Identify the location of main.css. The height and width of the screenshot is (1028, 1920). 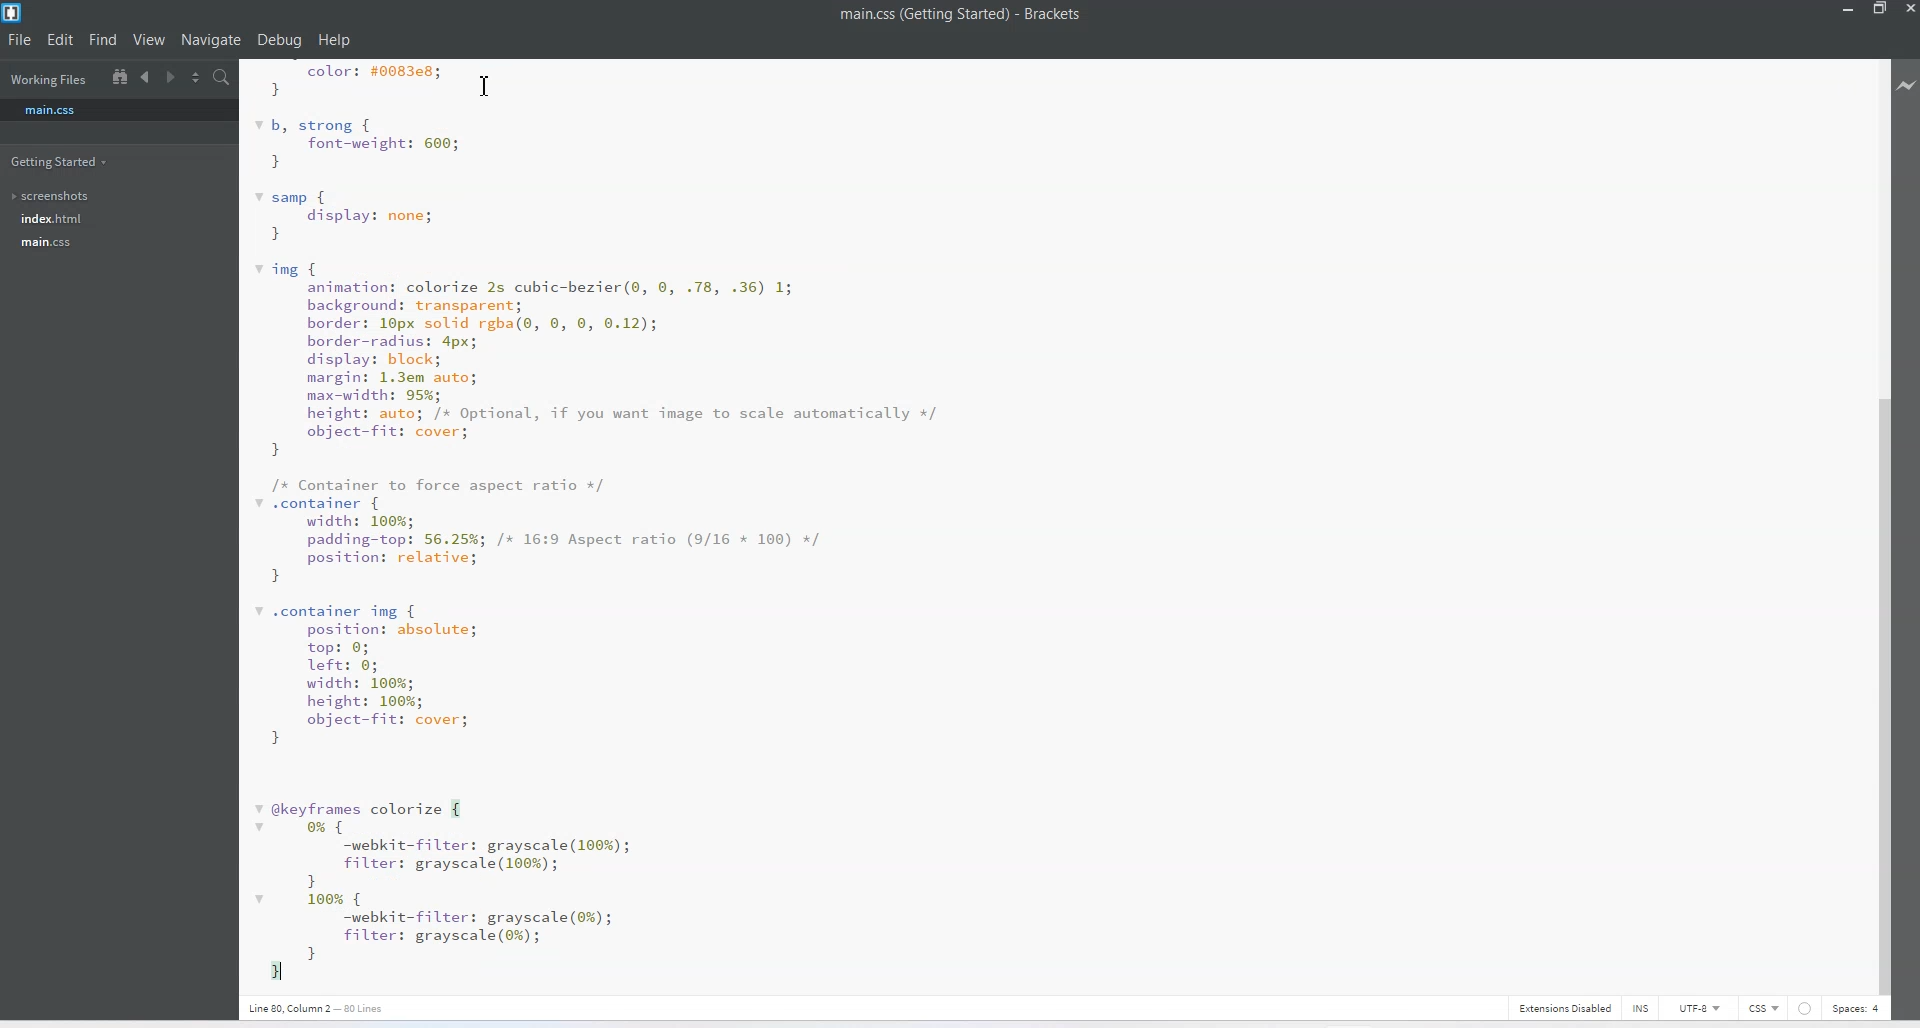
(49, 242).